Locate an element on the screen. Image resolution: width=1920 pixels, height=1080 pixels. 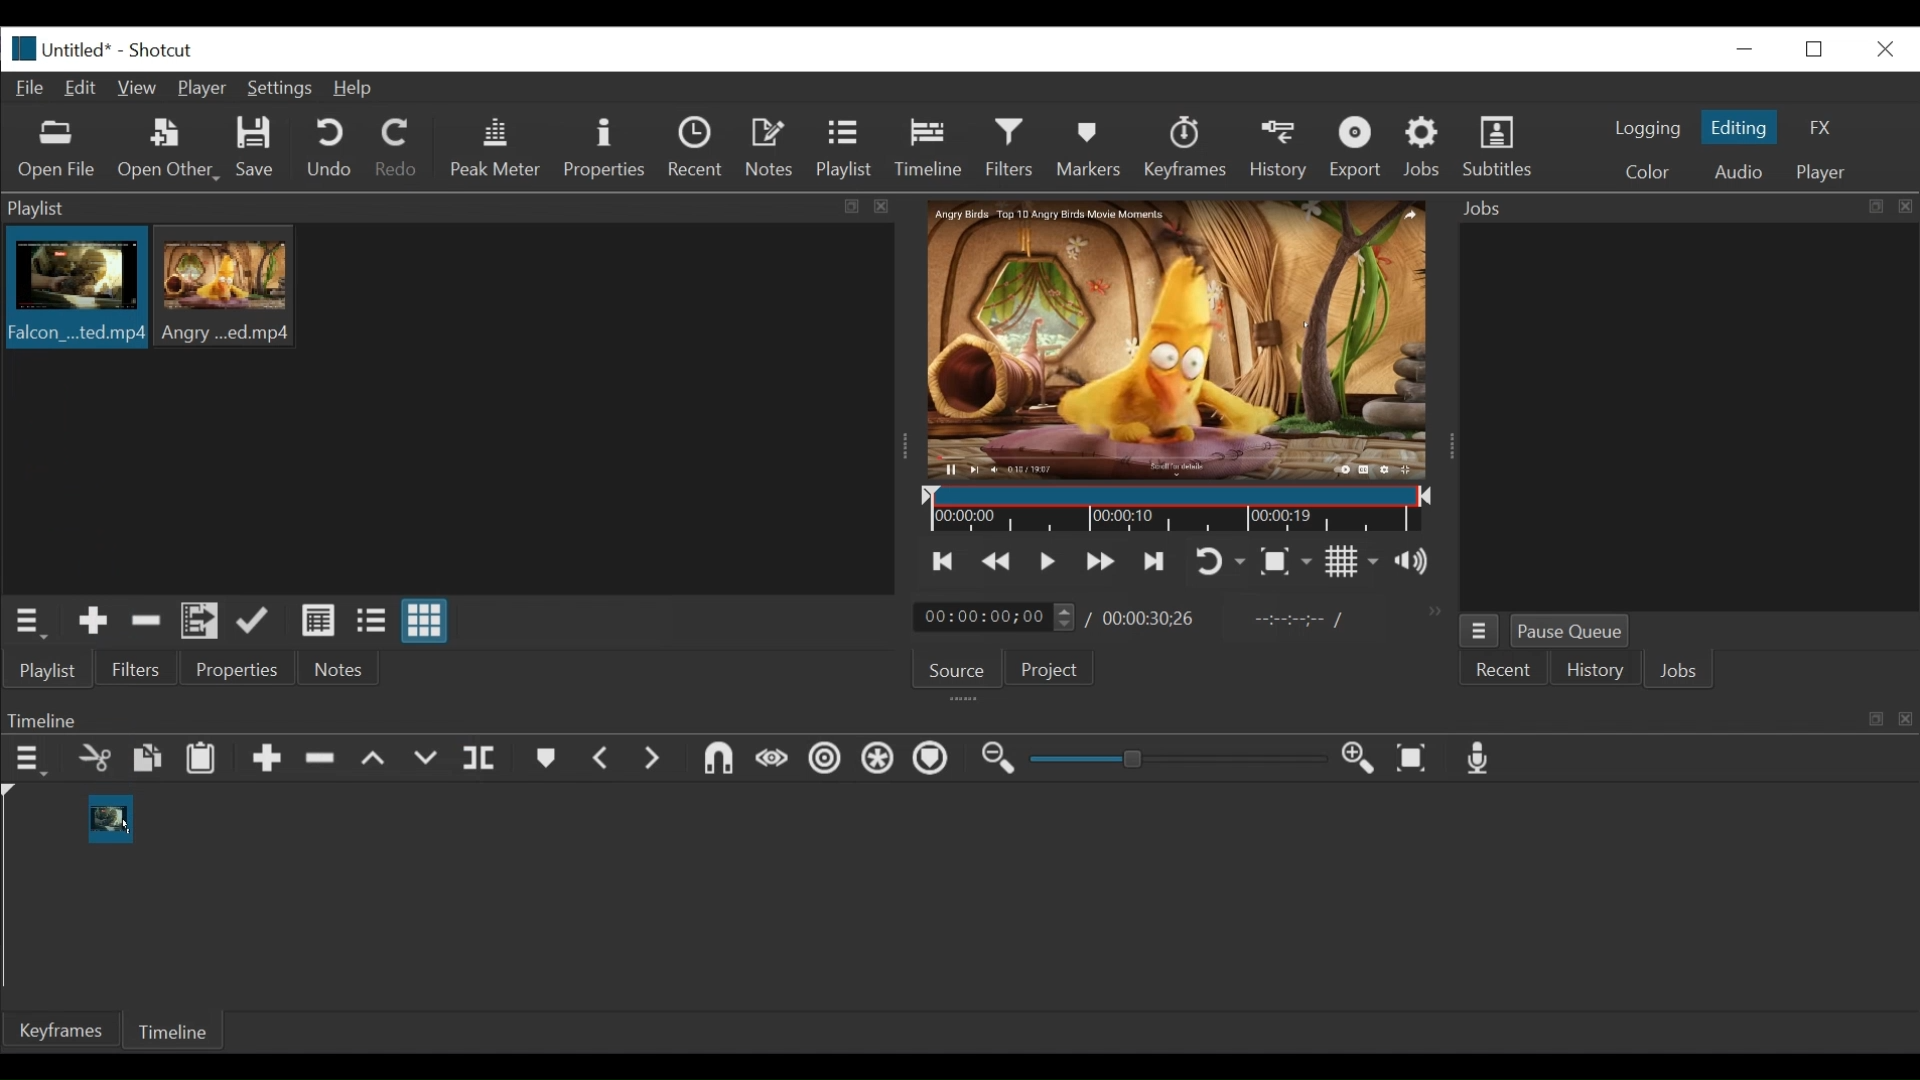
skip to the next point is located at coordinates (1157, 561).